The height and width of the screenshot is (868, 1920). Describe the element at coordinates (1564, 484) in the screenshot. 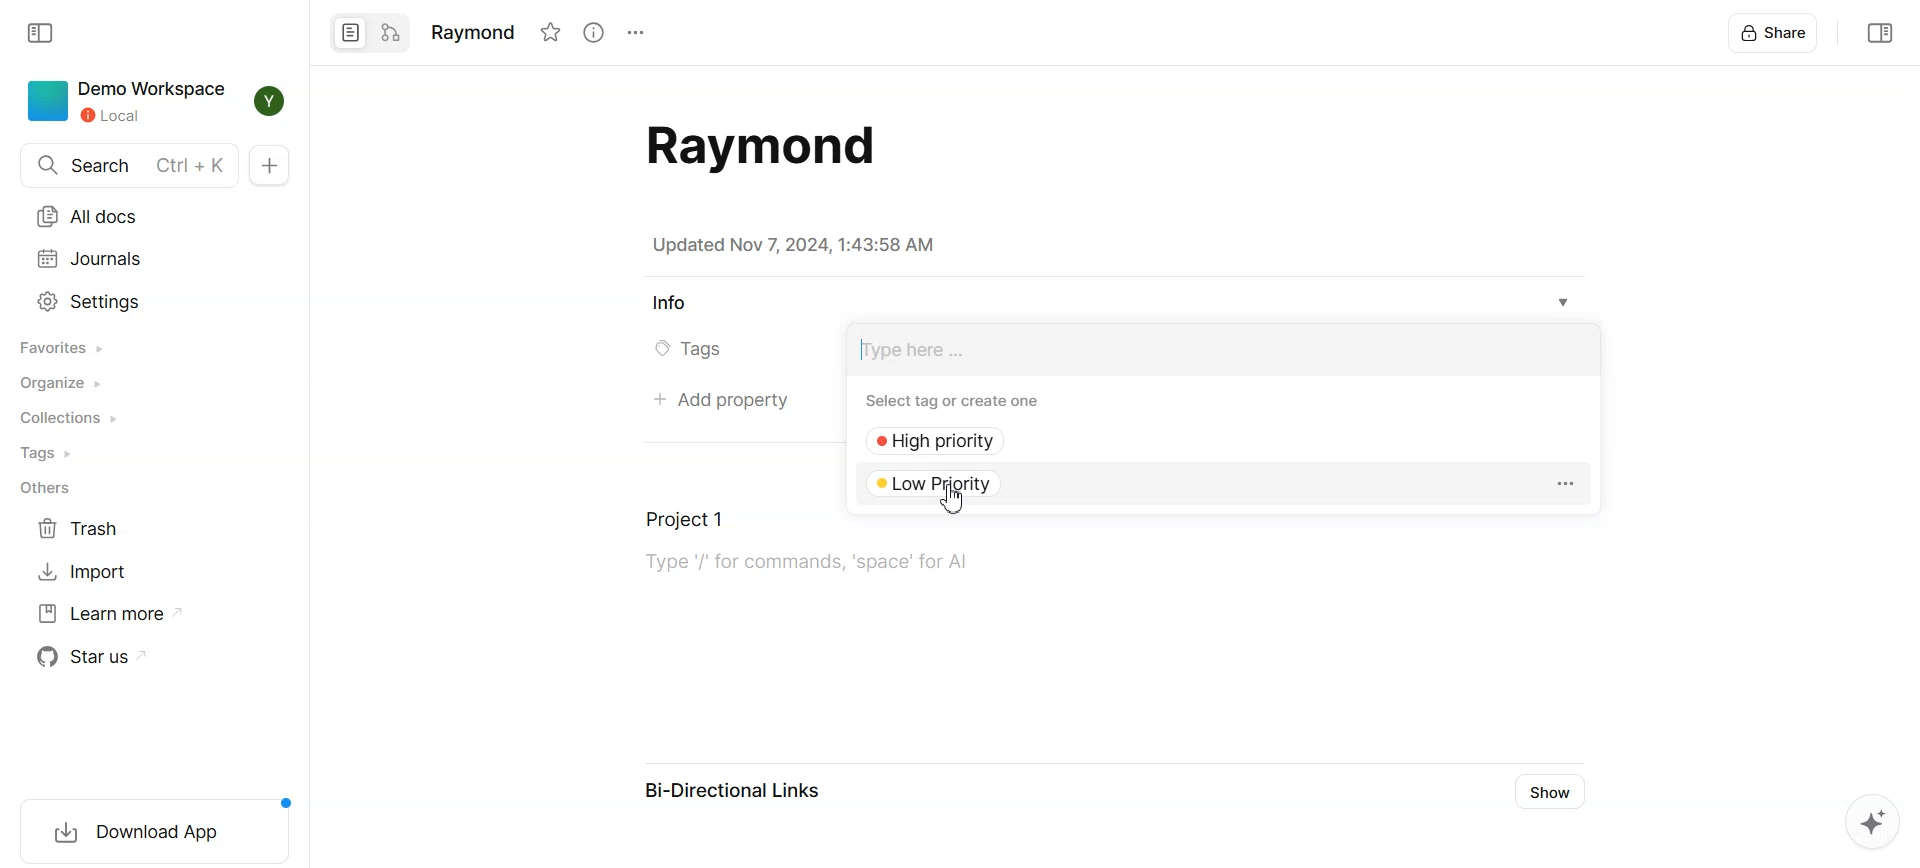

I see `Setting` at that location.